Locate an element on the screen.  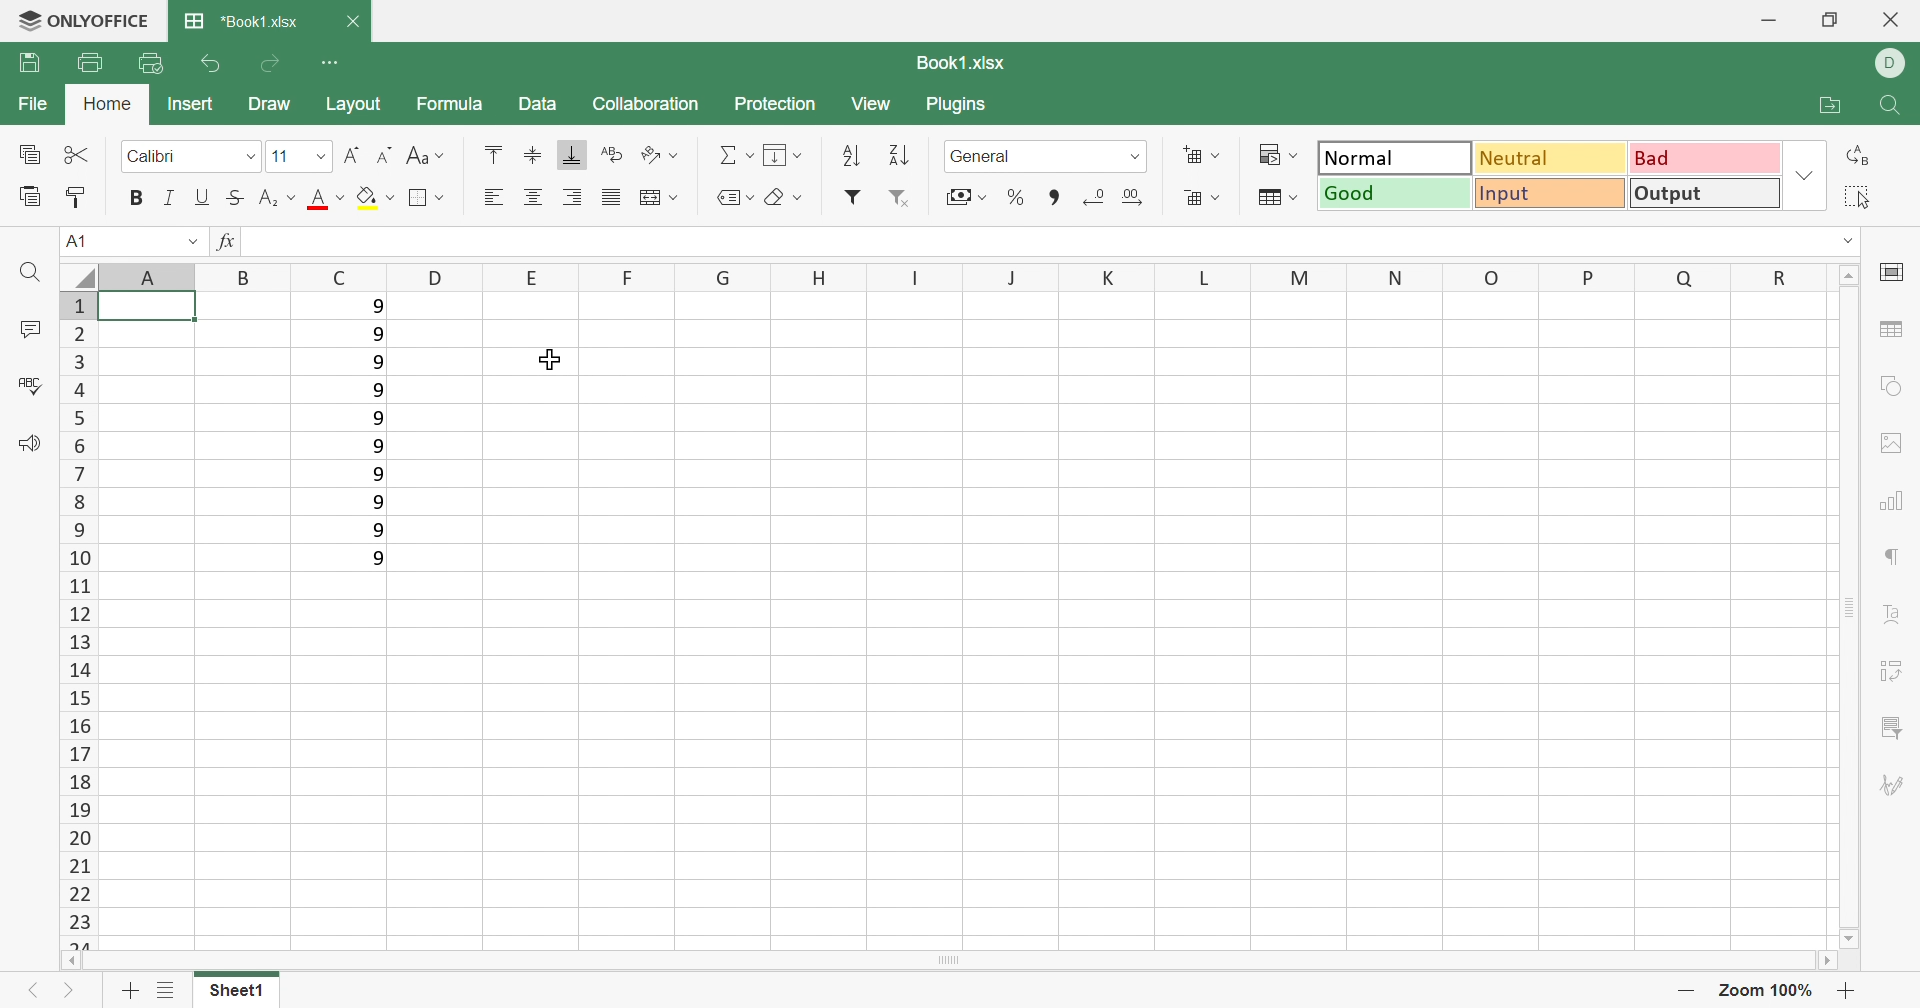
Increase decimals is located at coordinates (1139, 197).